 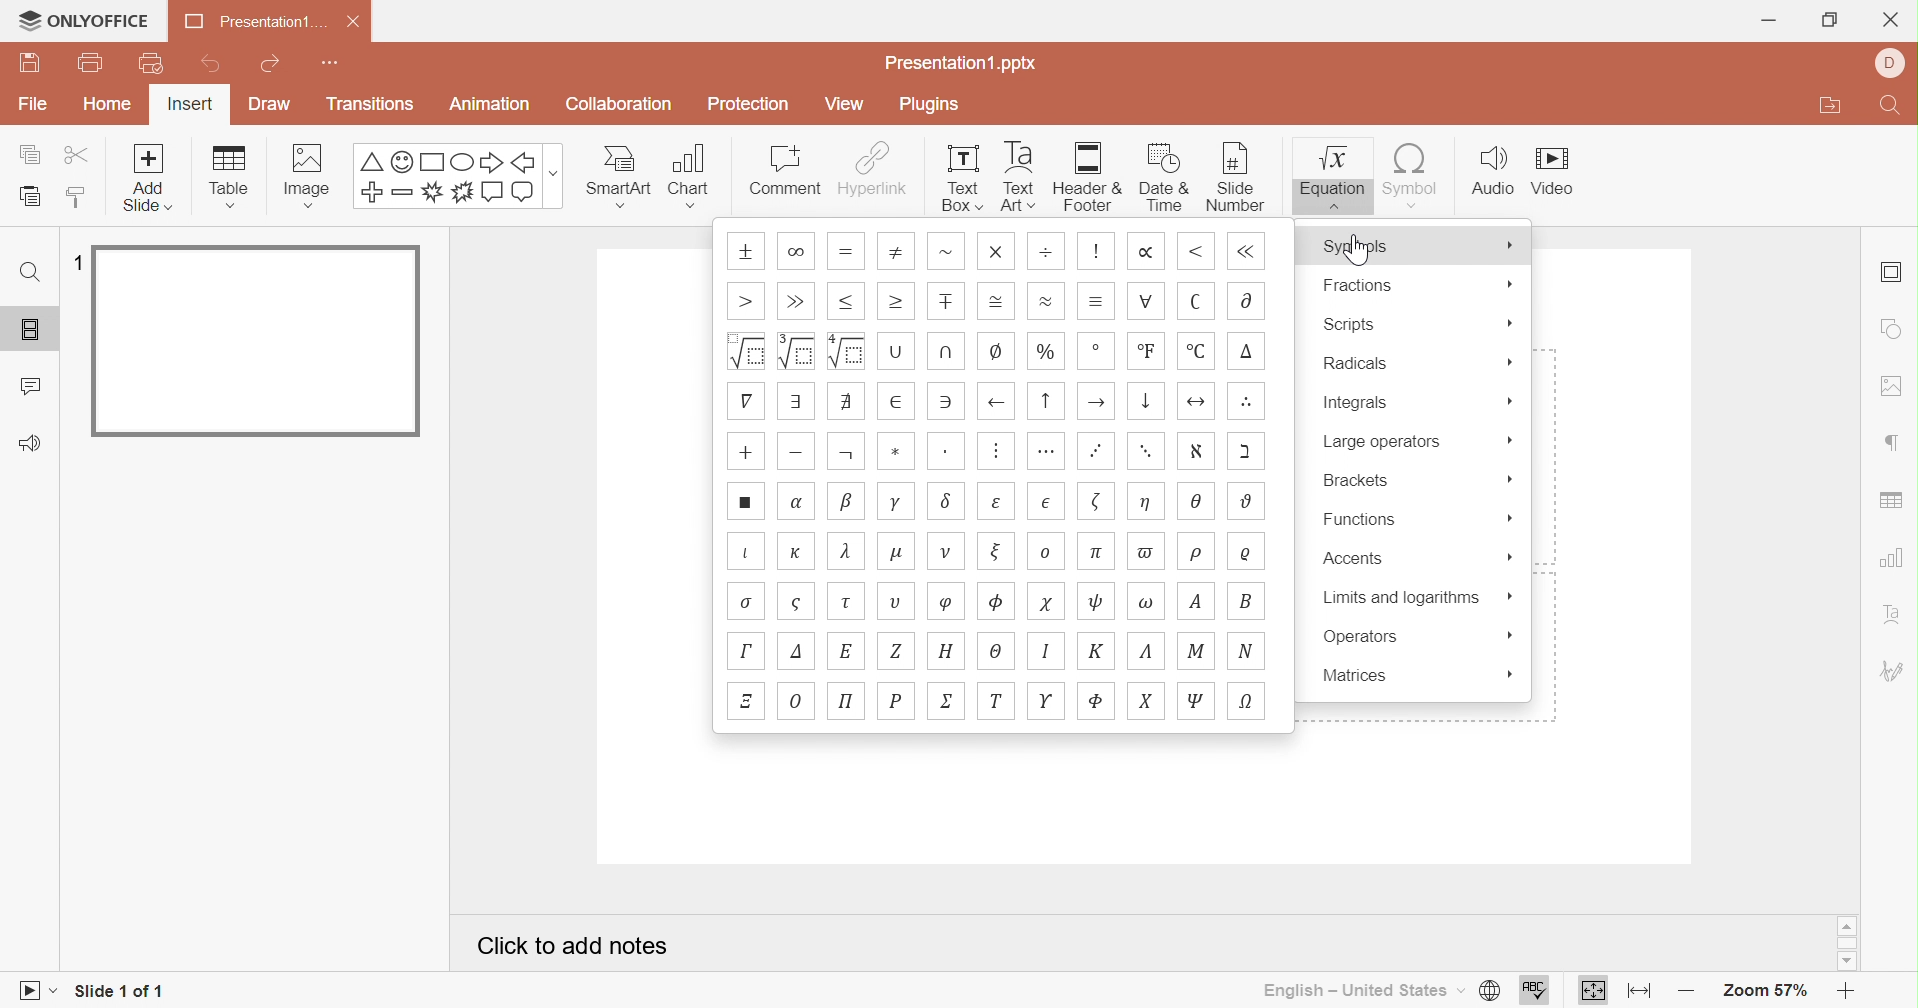 I want to click on Text Box, so click(x=963, y=179).